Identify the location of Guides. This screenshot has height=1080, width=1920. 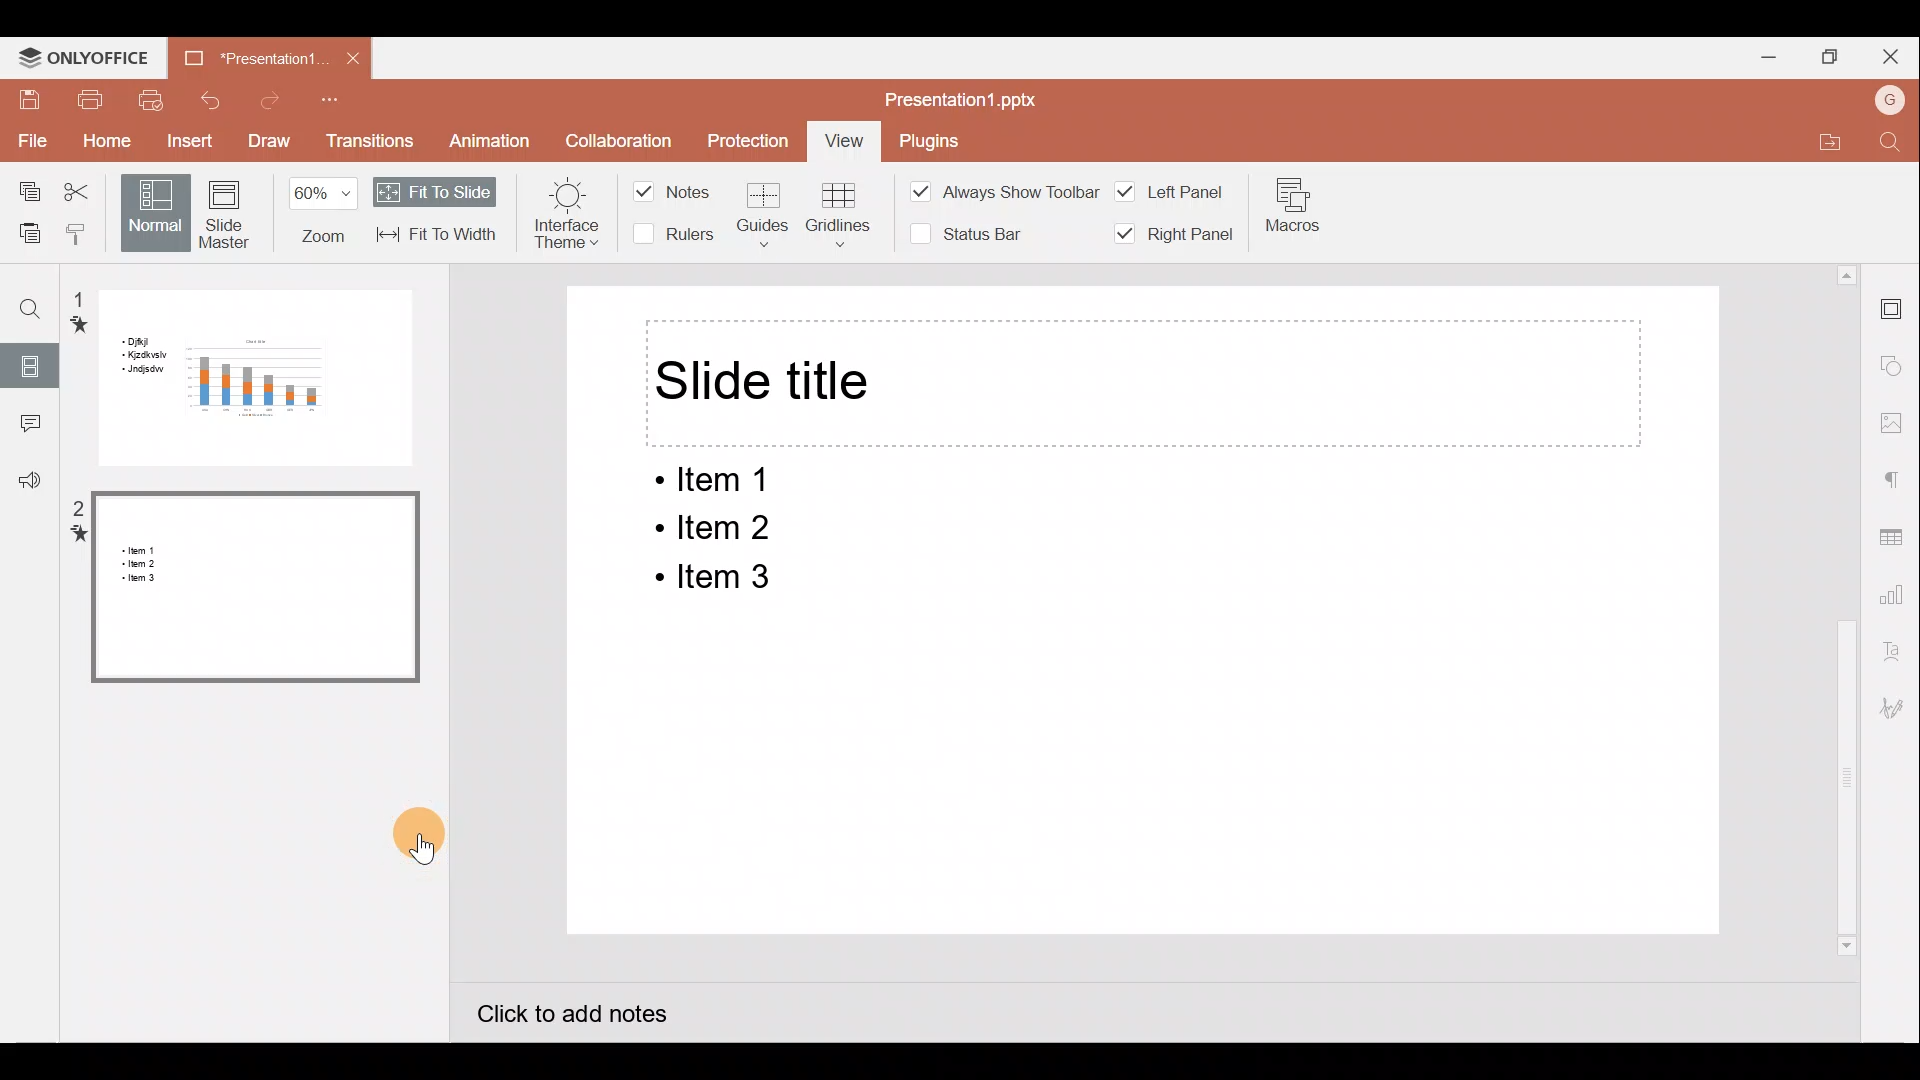
(761, 216).